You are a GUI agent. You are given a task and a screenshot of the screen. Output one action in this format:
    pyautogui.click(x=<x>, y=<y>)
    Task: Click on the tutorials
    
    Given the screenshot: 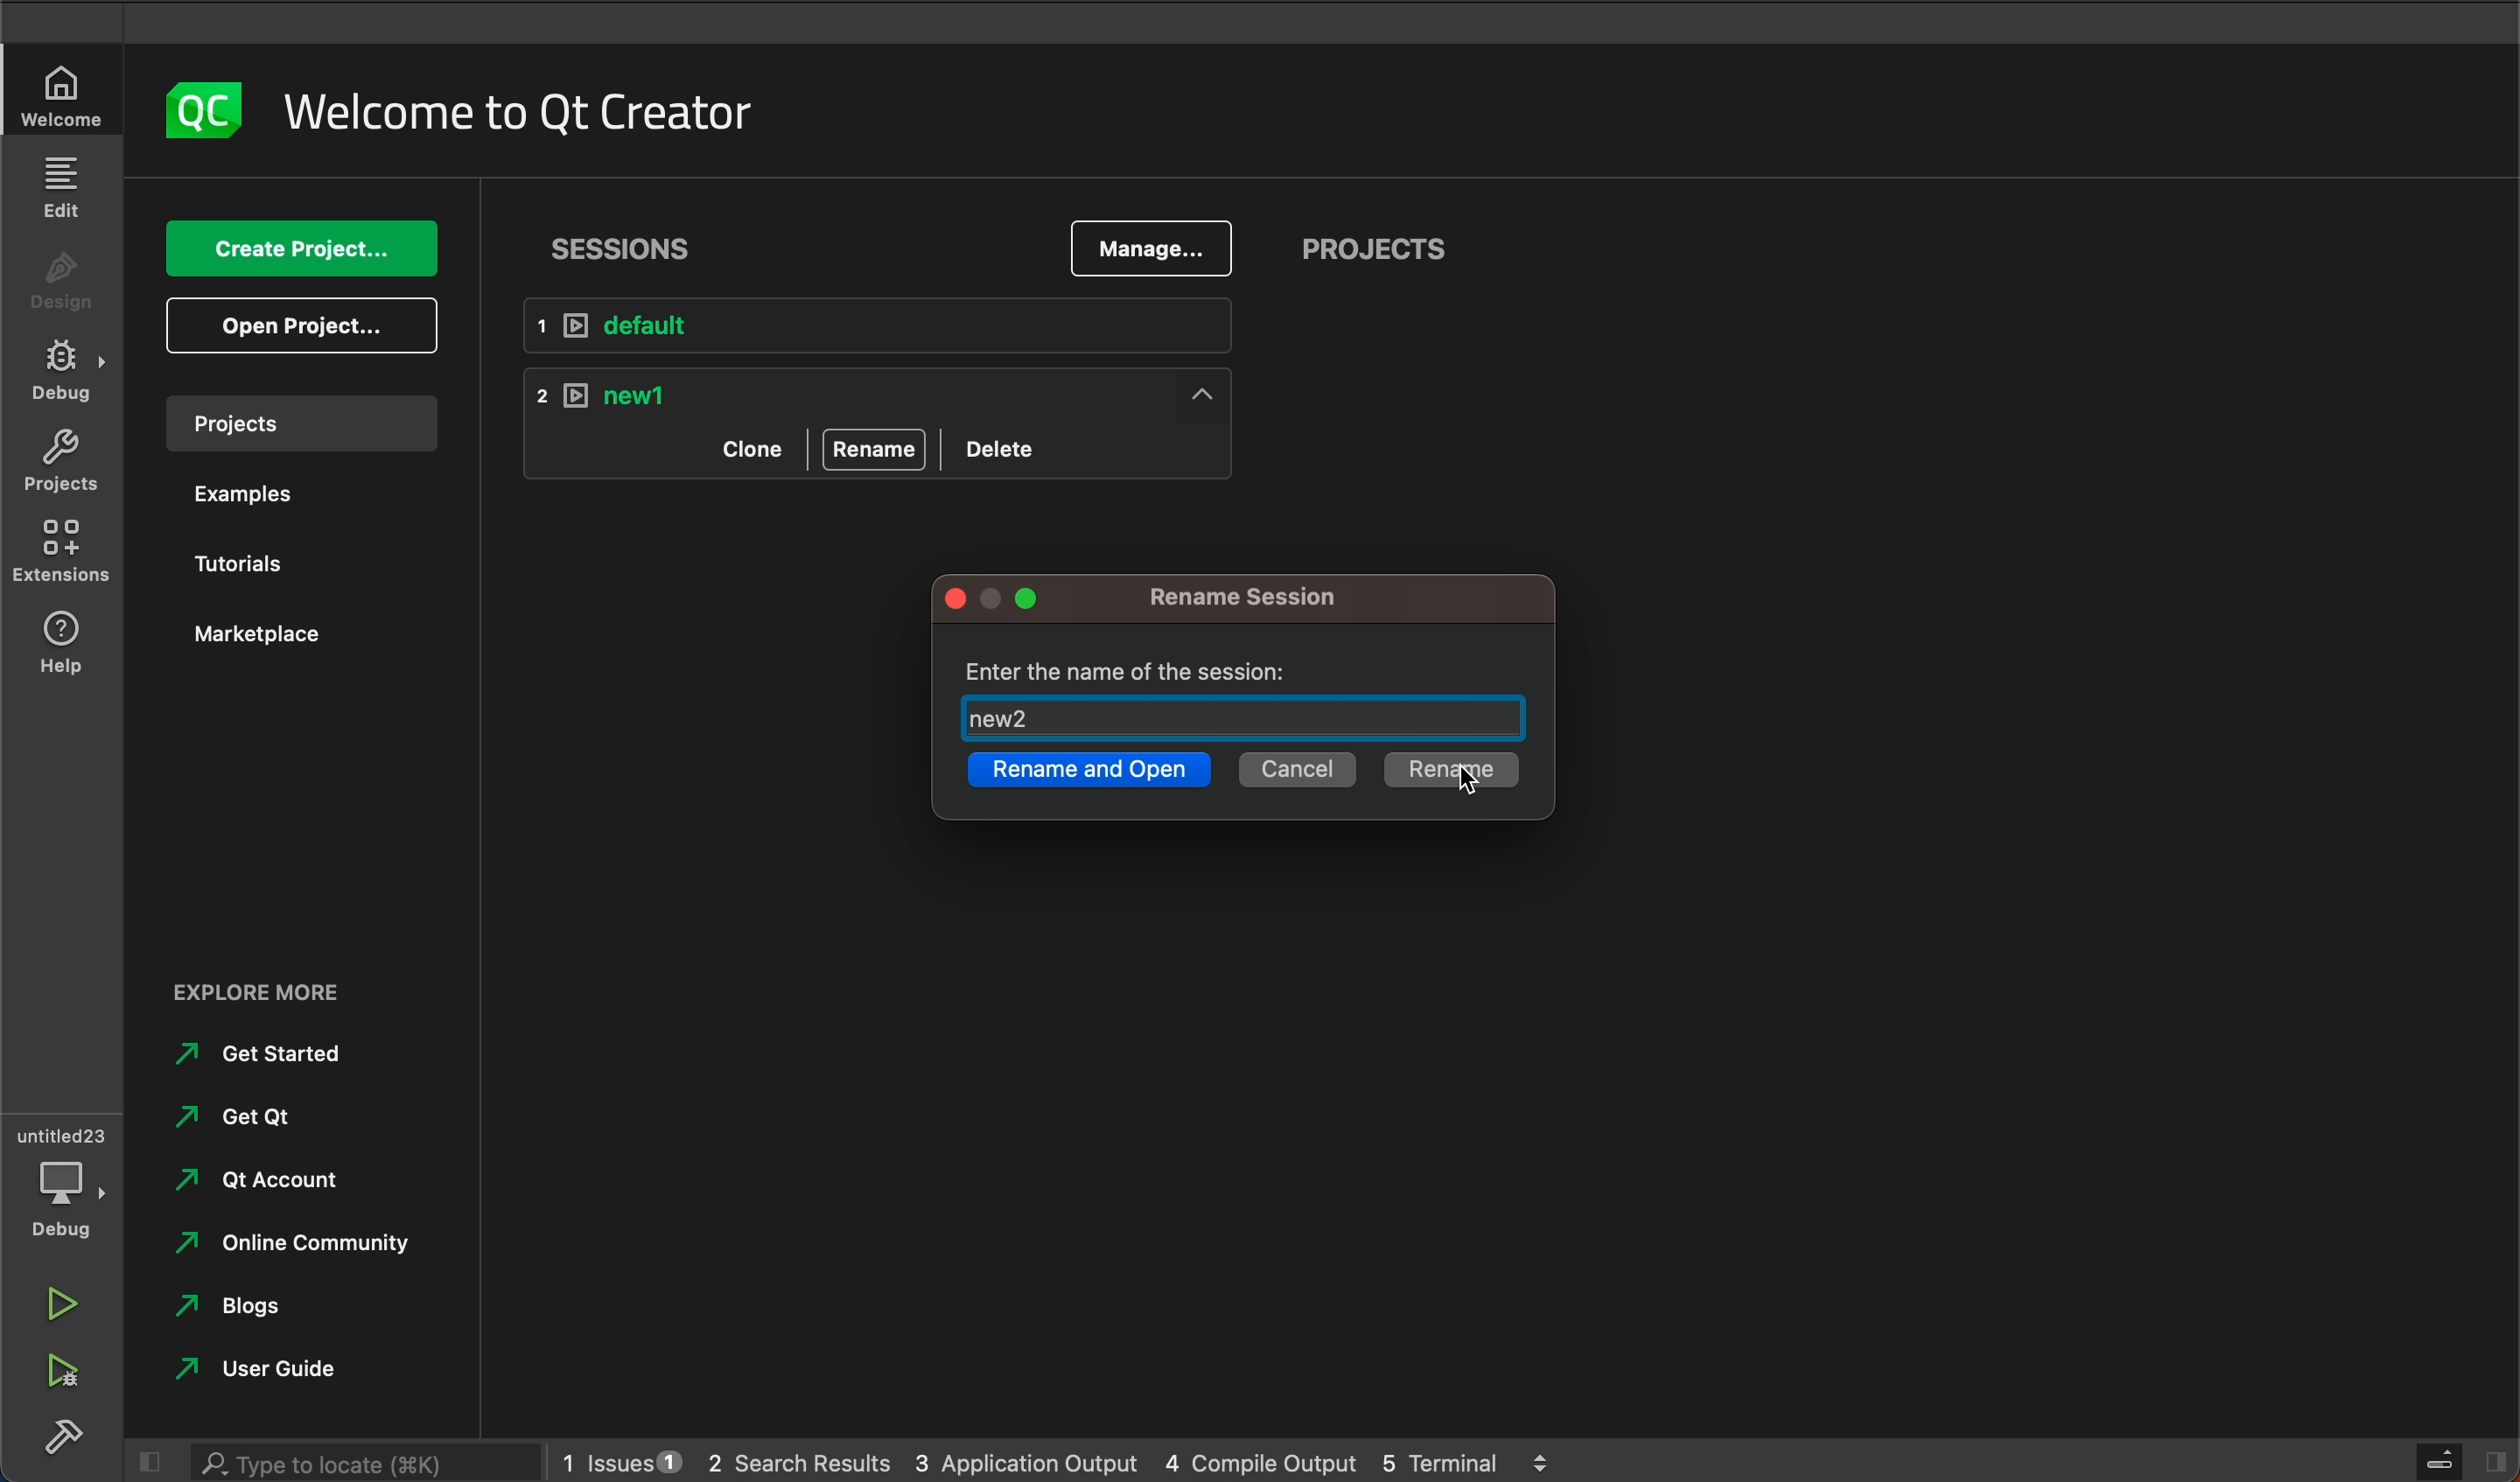 What is the action you would take?
    pyautogui.click(x=245, y=561)
    